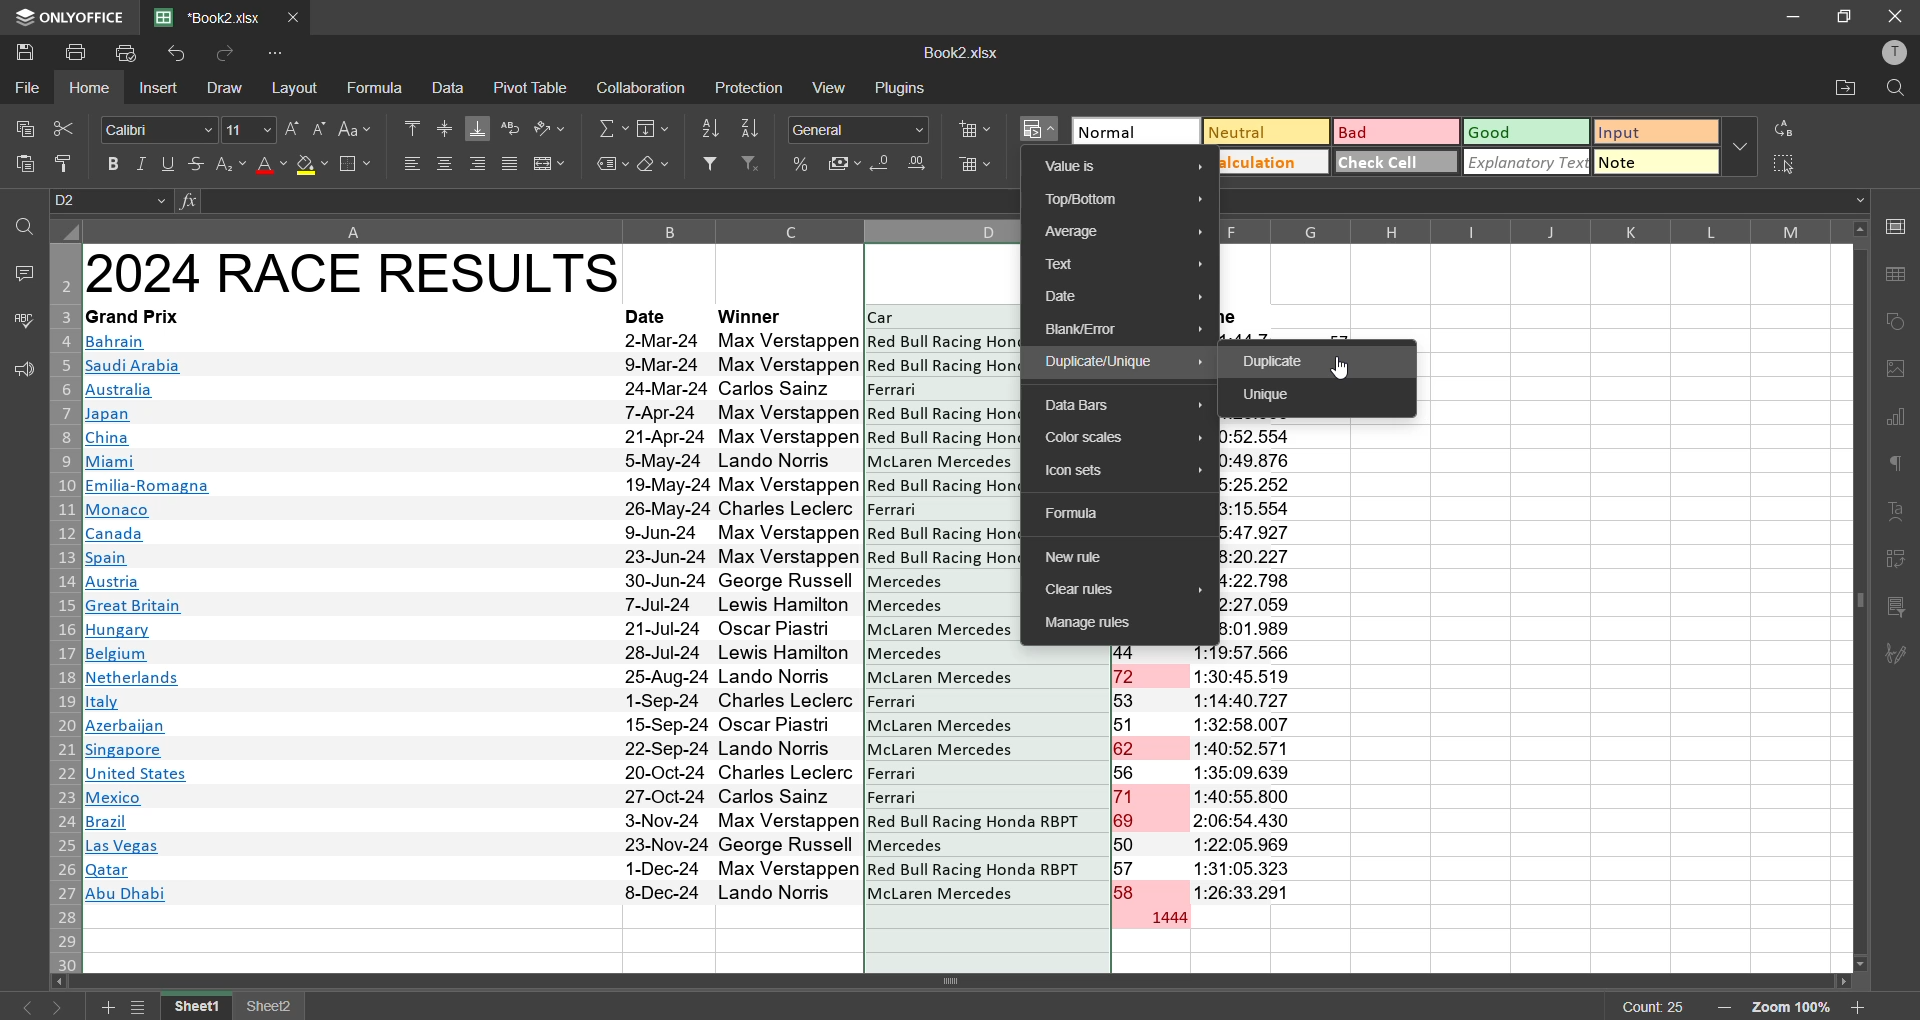 This screenshot has width=1920, height=1020. What do you see at coordinates (24, 50) in the screenshot?
I see `save` at bounding box center [24, 50].